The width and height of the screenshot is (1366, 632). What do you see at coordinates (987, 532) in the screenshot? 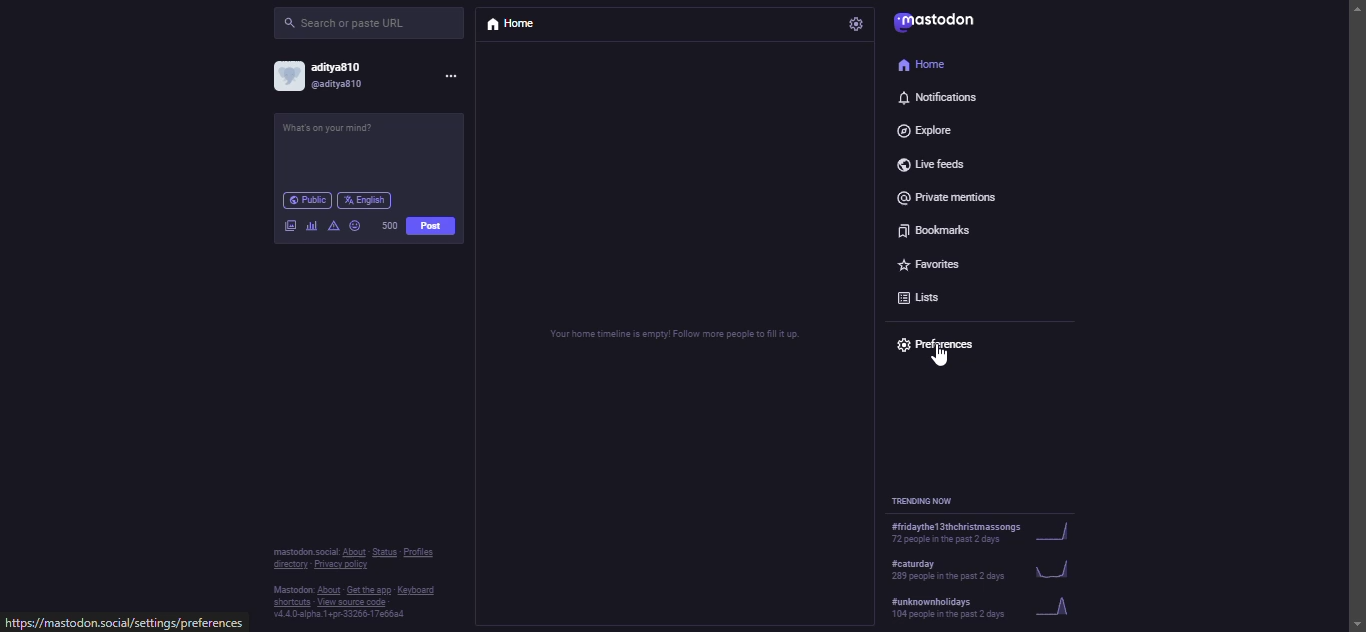
I see `trending` at bounding box center [987, 532].